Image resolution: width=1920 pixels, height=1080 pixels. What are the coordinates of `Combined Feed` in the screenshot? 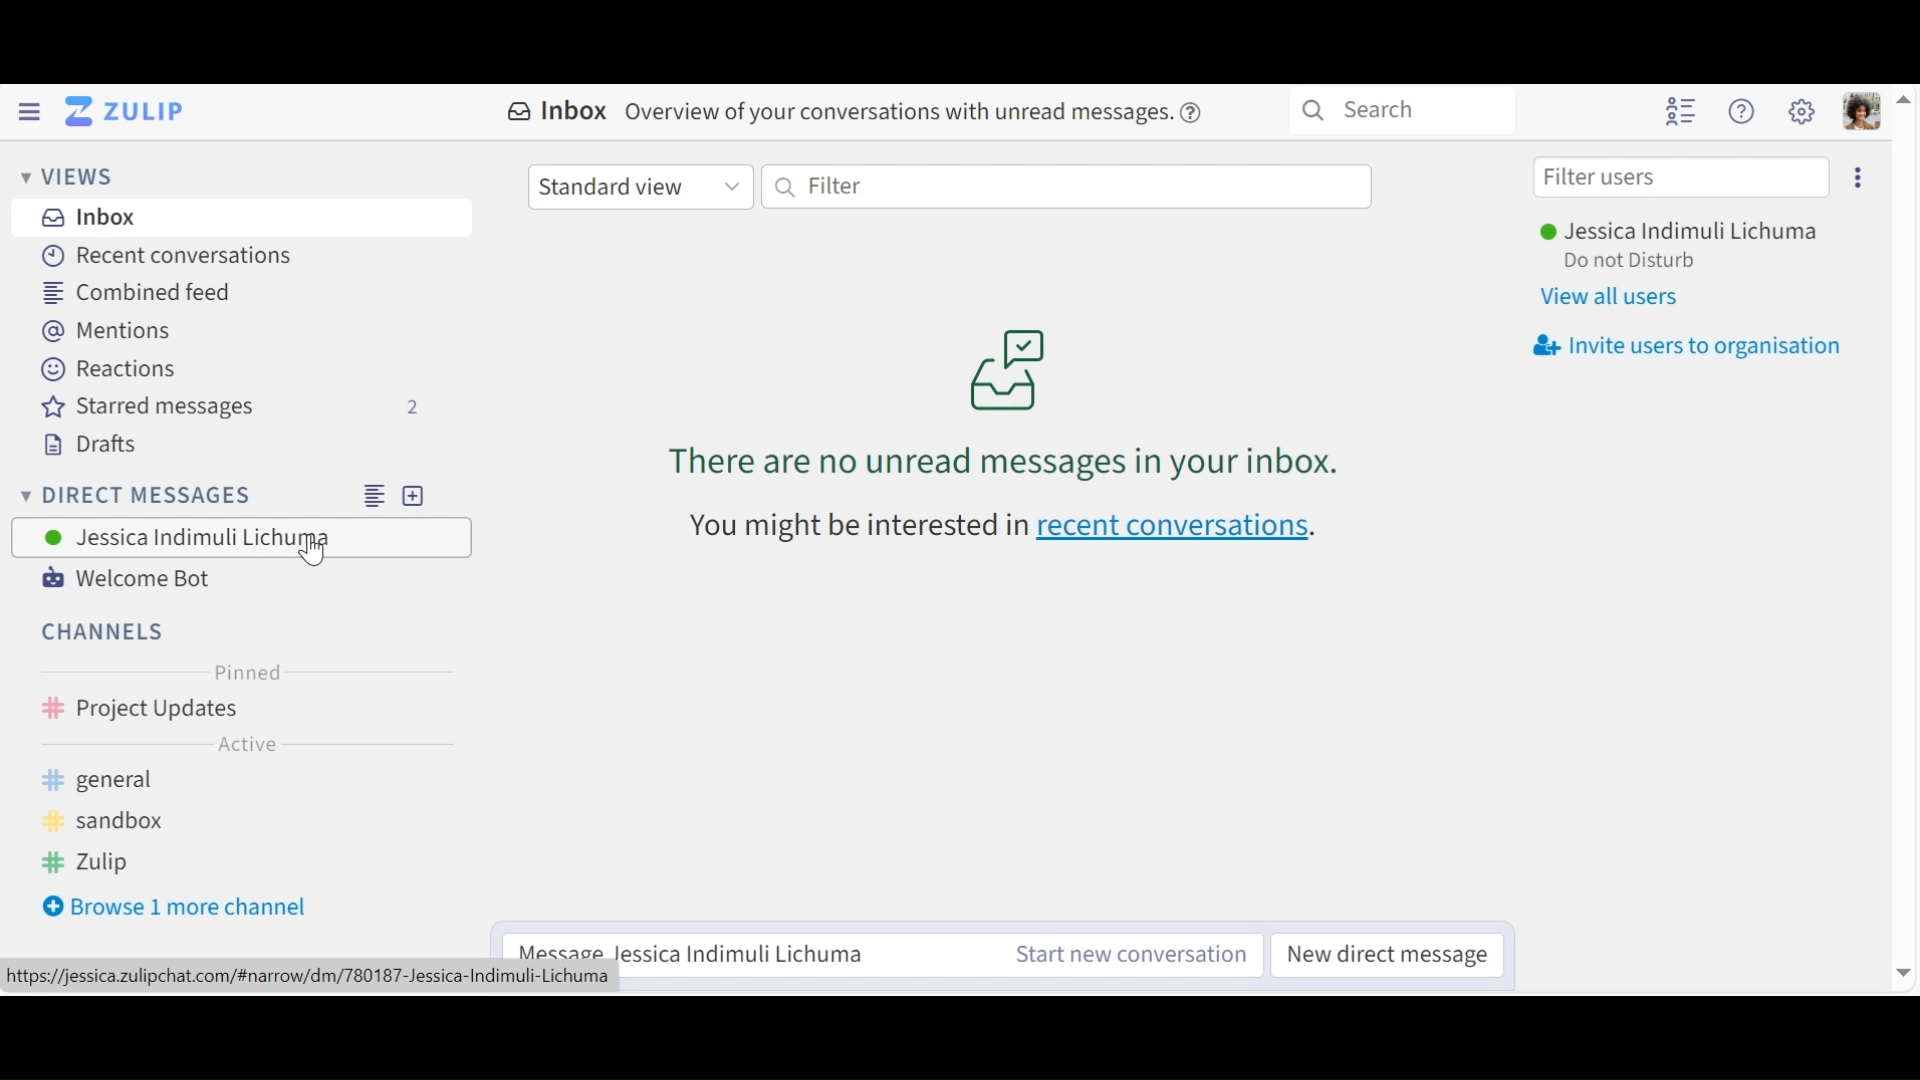 It's located at (143, 292).